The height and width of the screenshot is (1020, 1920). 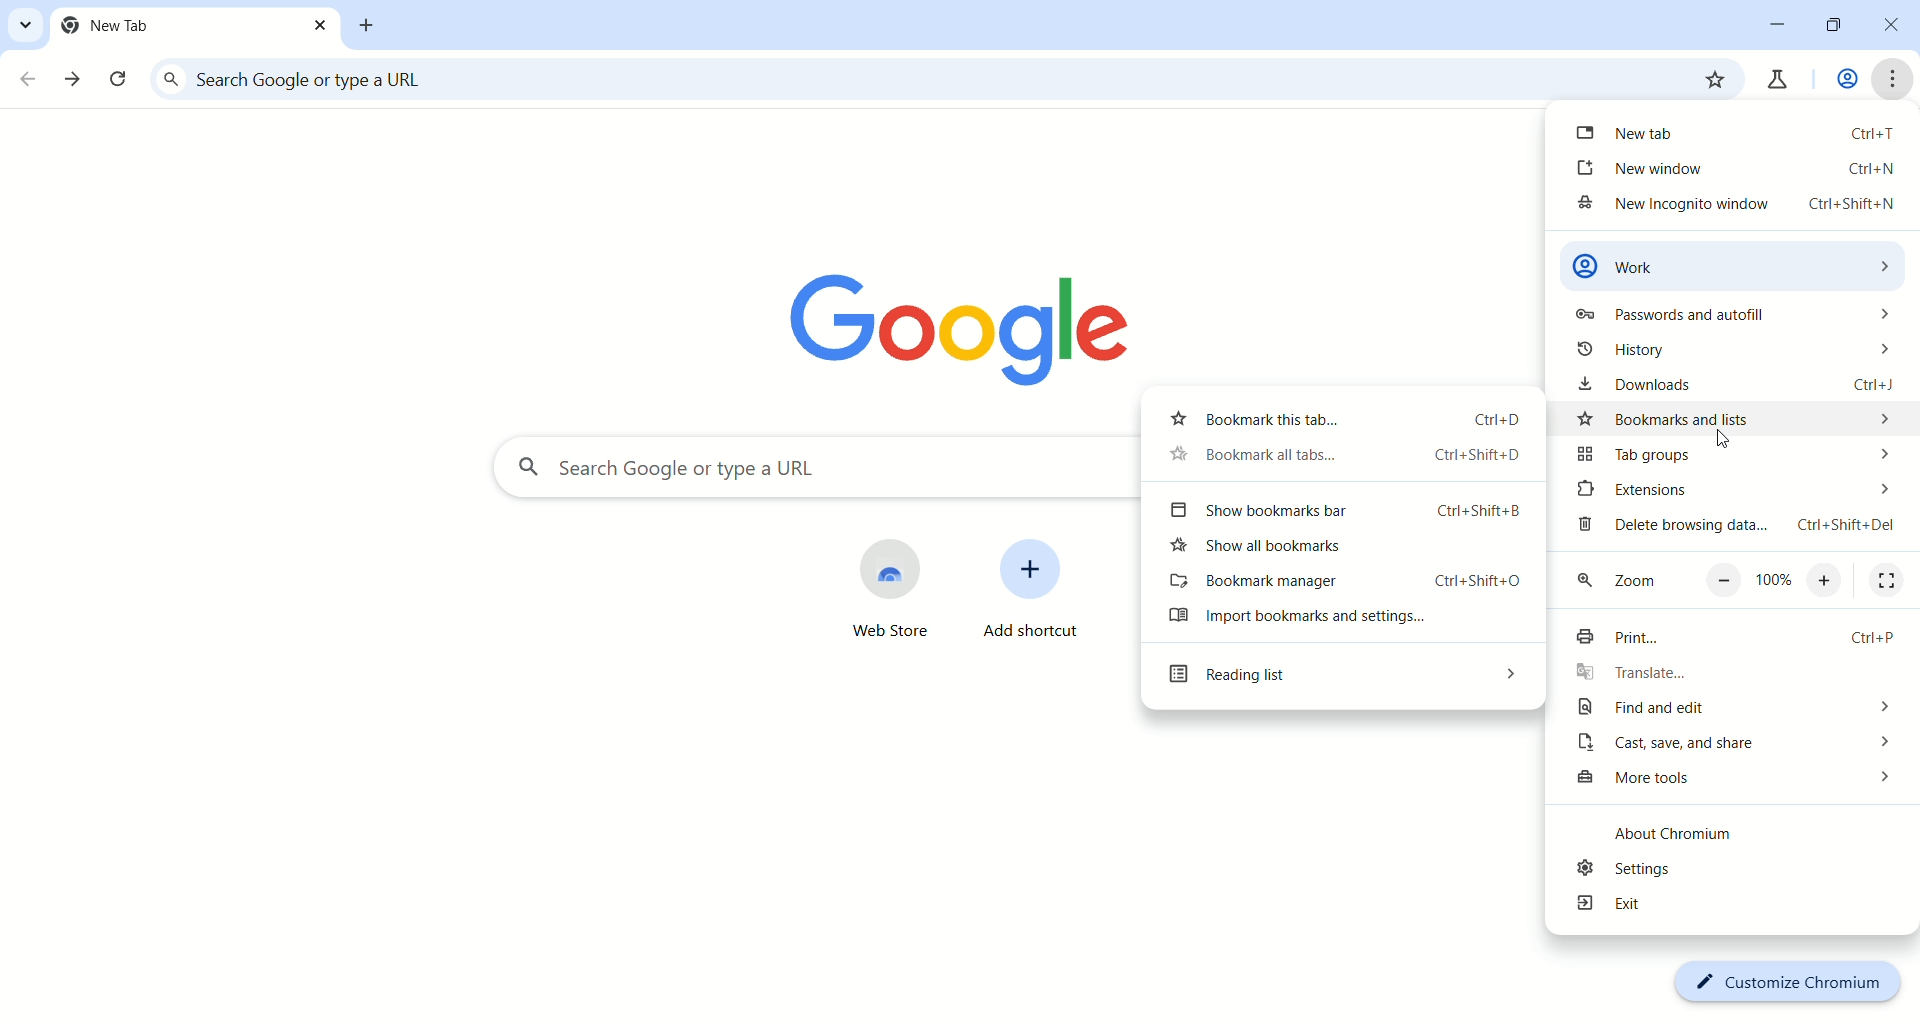 I want to click on print, so click(x=1729, y=640).